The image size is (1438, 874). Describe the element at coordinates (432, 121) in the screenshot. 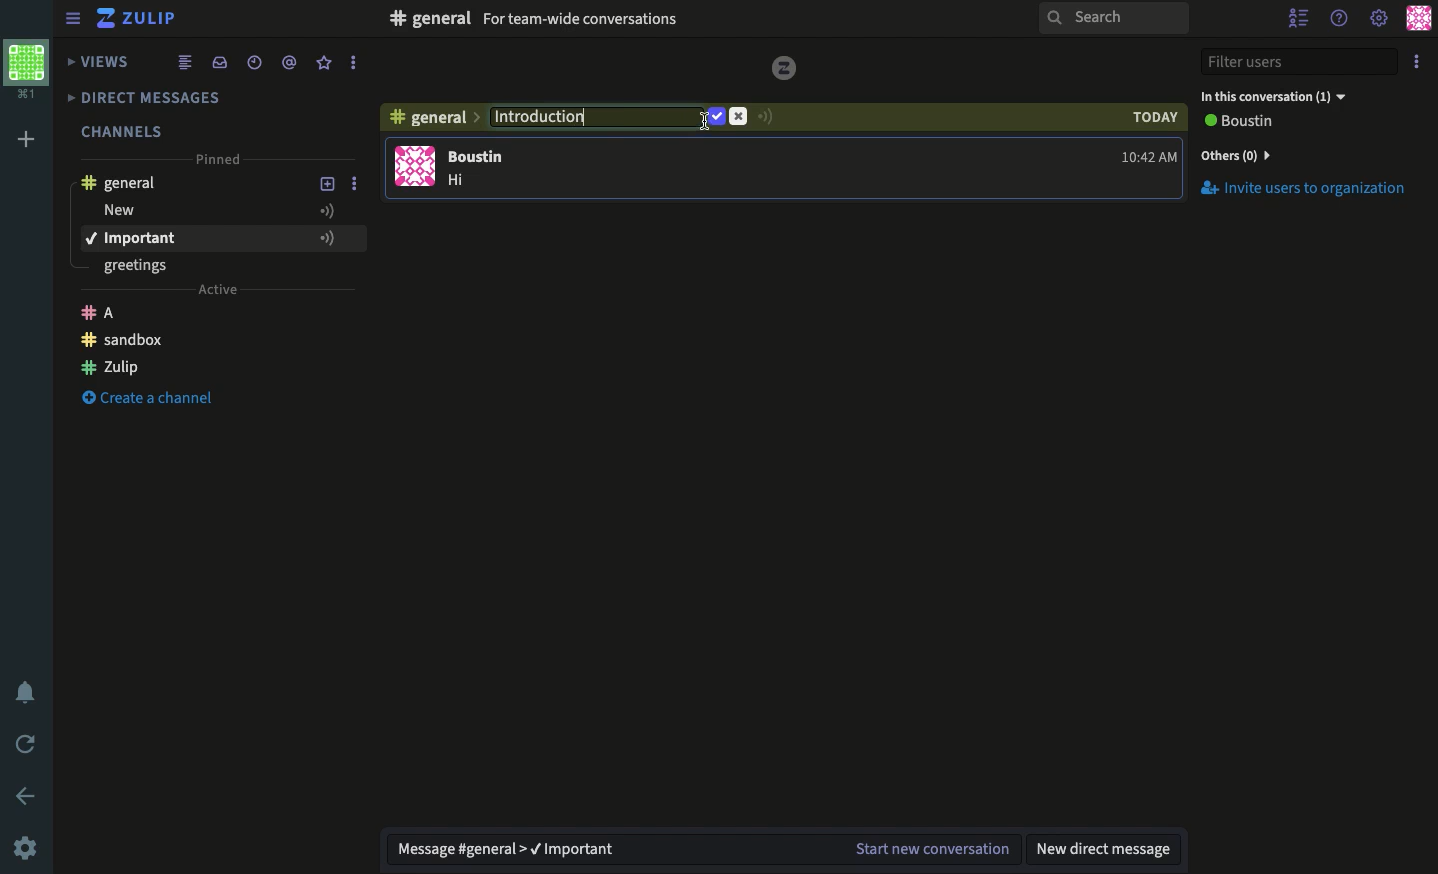

I see `Channel` at that location.